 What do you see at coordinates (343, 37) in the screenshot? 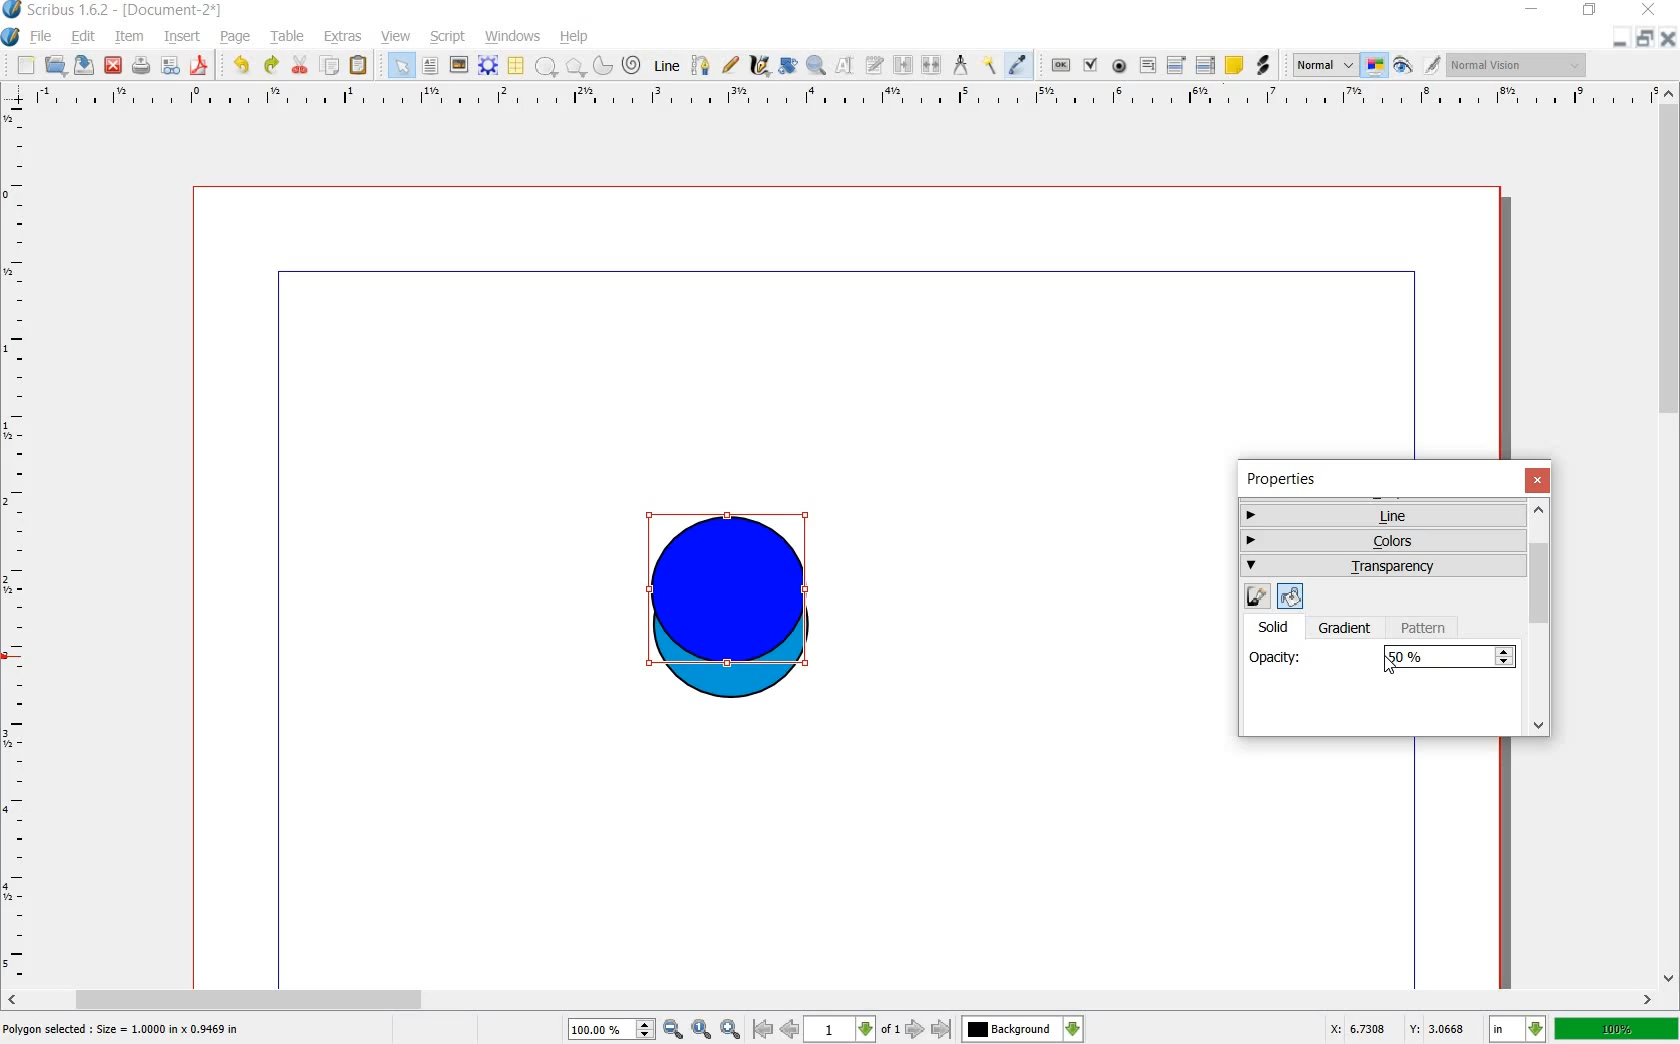
I see `extras` at bounding box center [343, 37].